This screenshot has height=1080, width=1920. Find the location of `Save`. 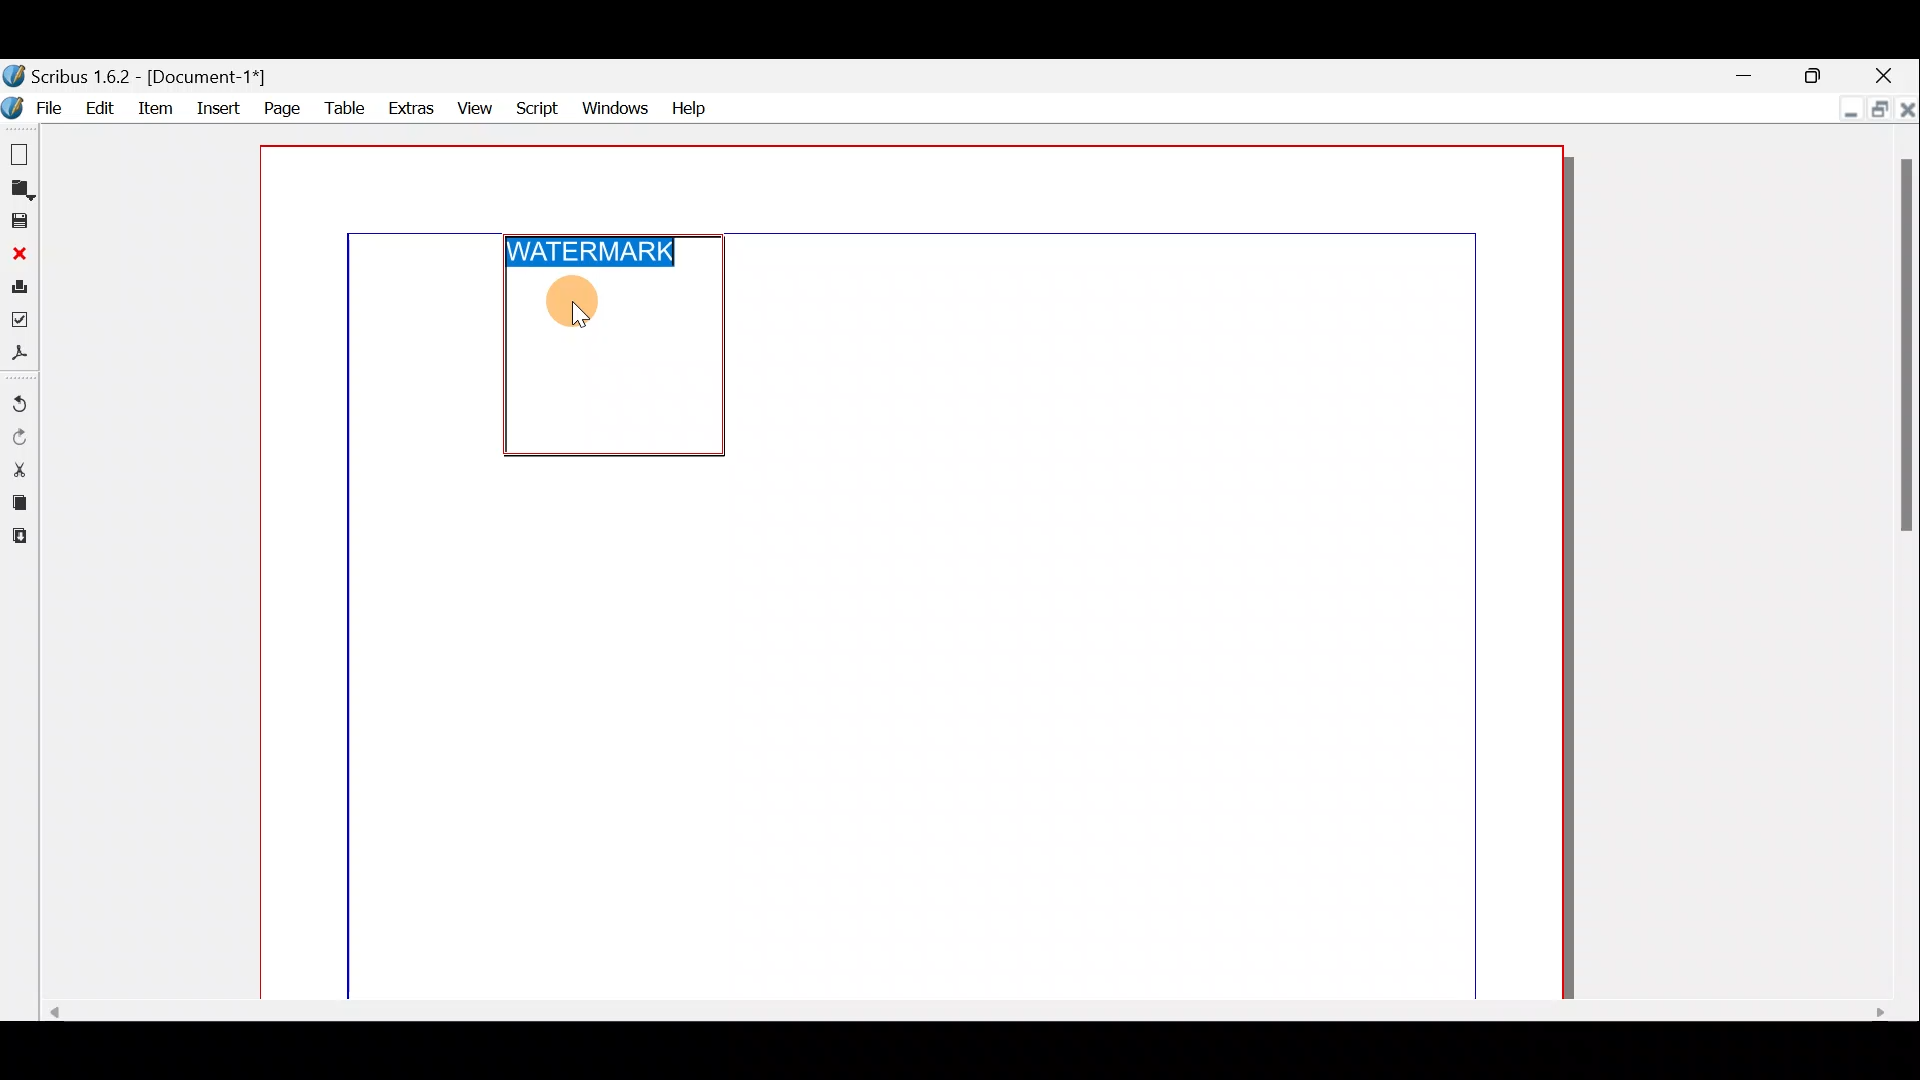

Save is located at coordinates (18, 222).